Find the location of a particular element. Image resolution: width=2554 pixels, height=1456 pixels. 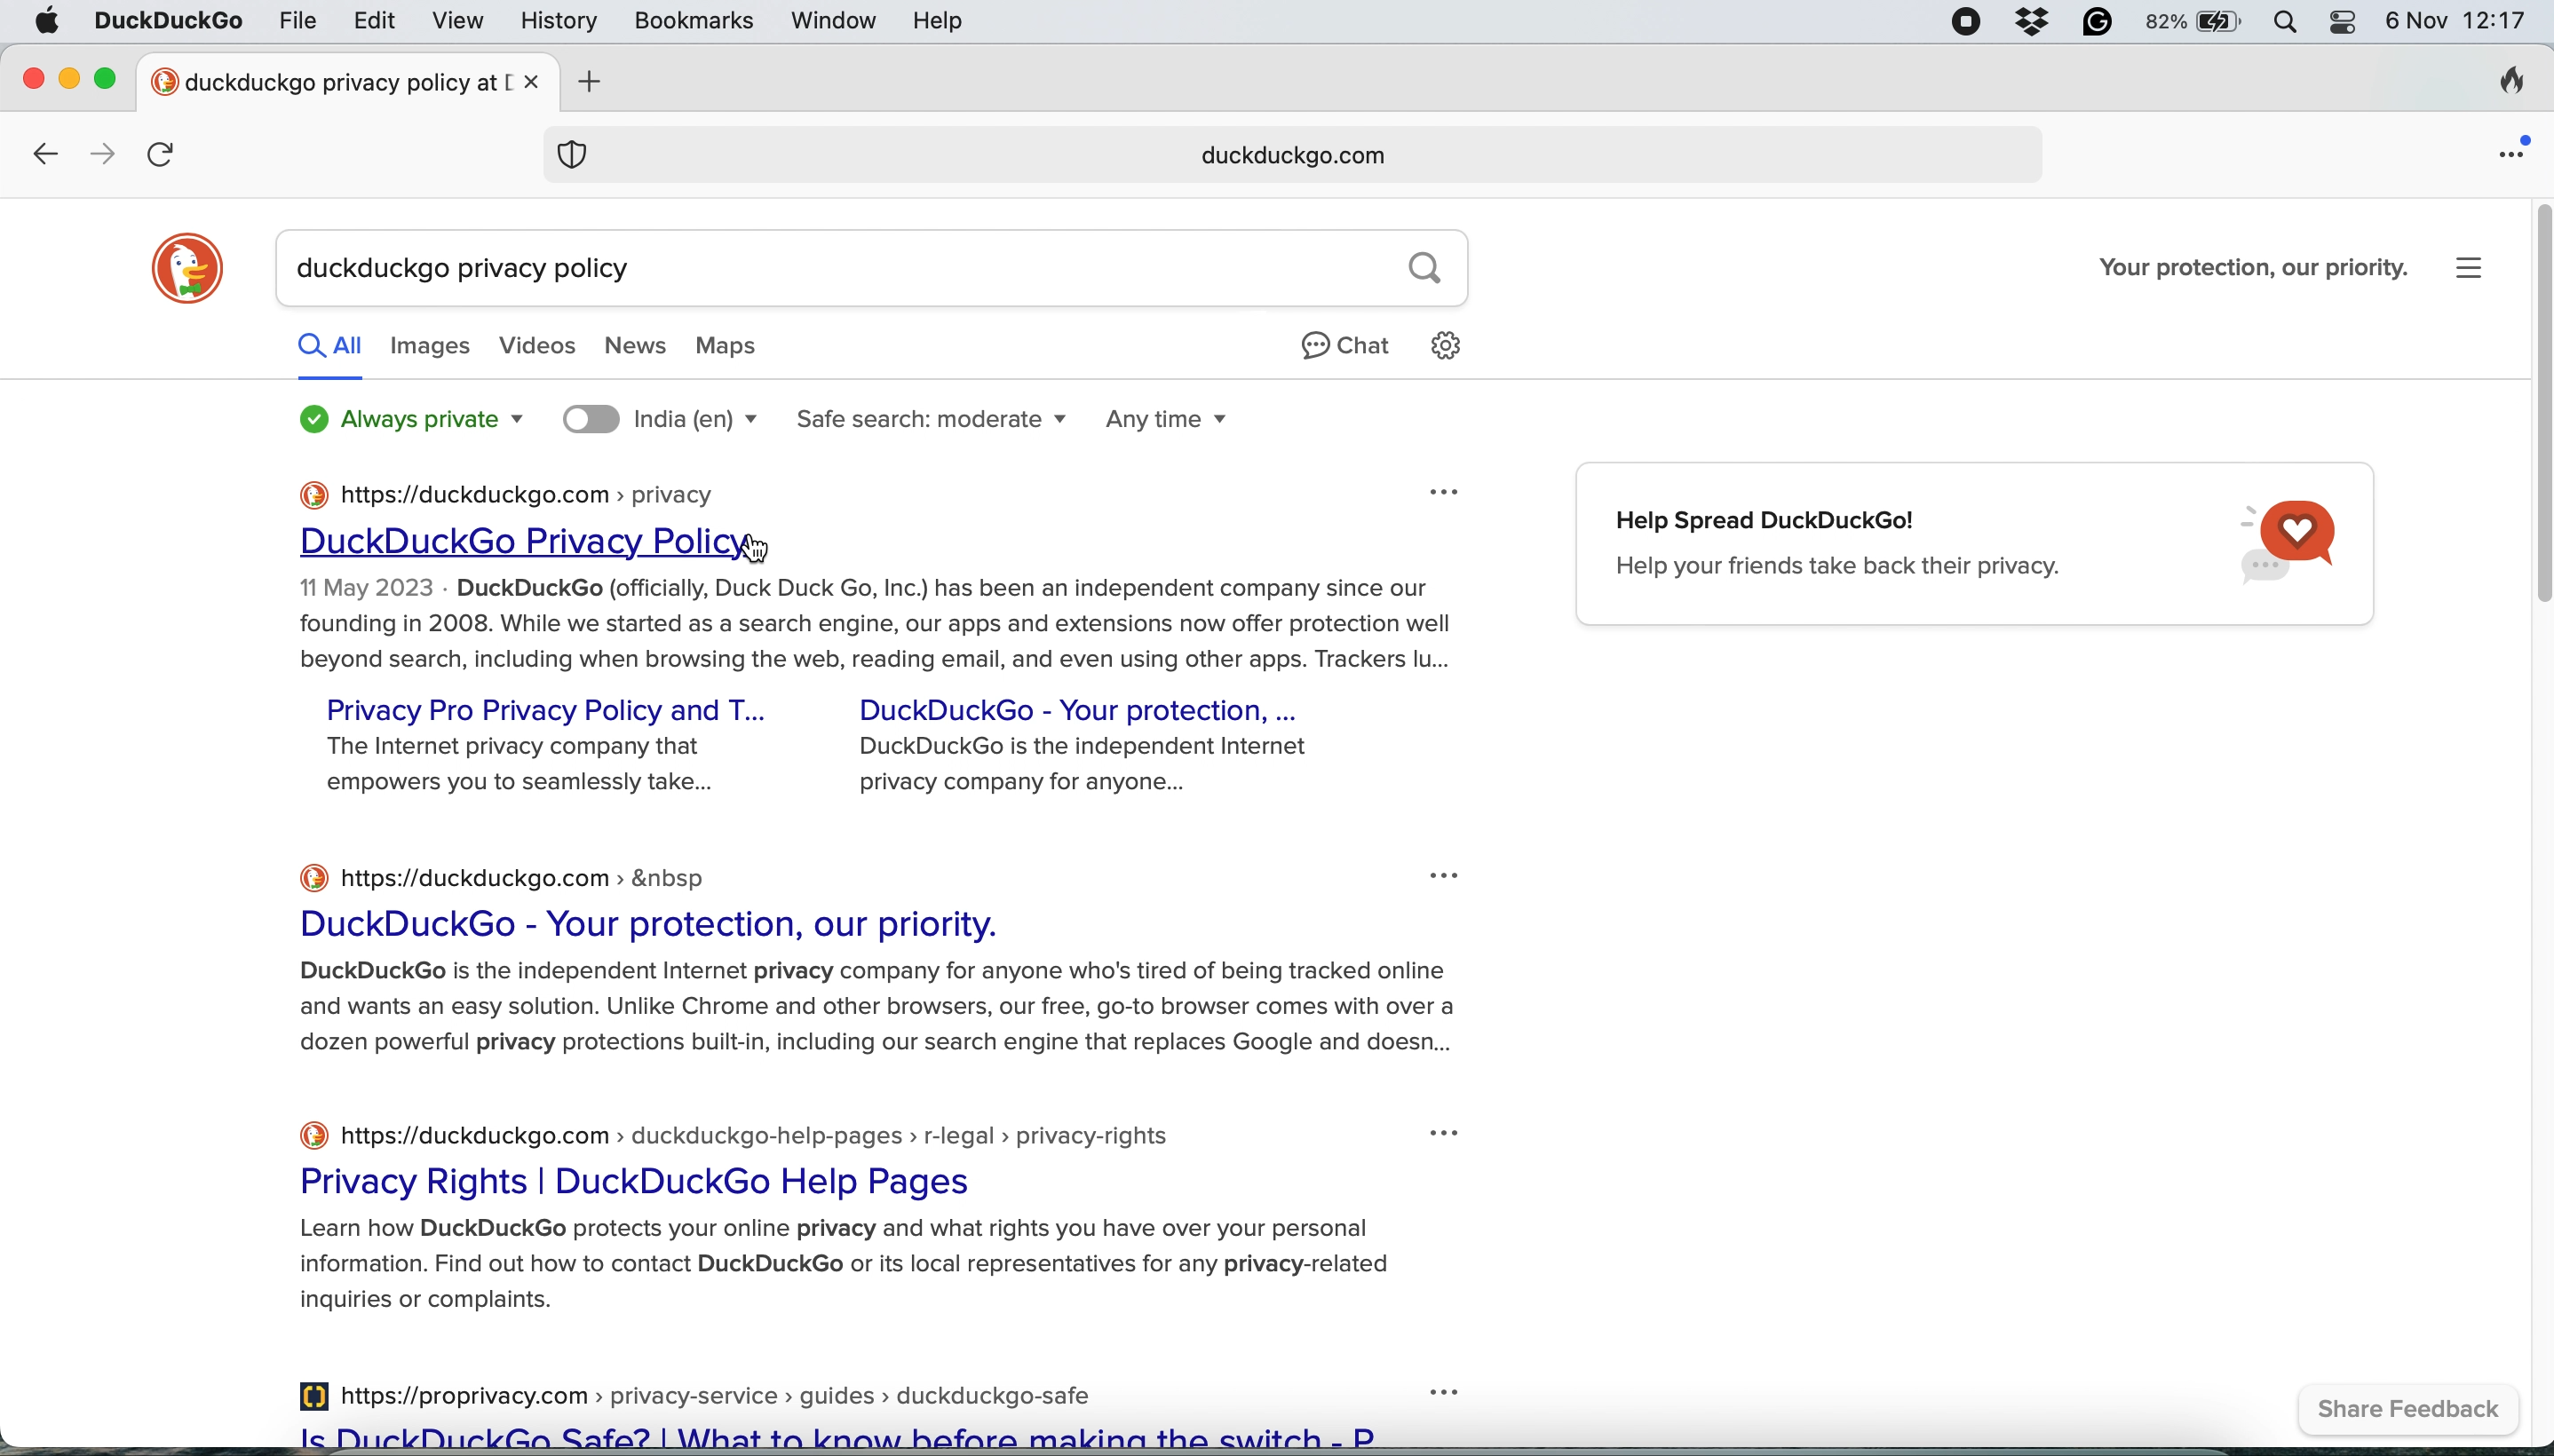

view is located at coordinates (460, 22).